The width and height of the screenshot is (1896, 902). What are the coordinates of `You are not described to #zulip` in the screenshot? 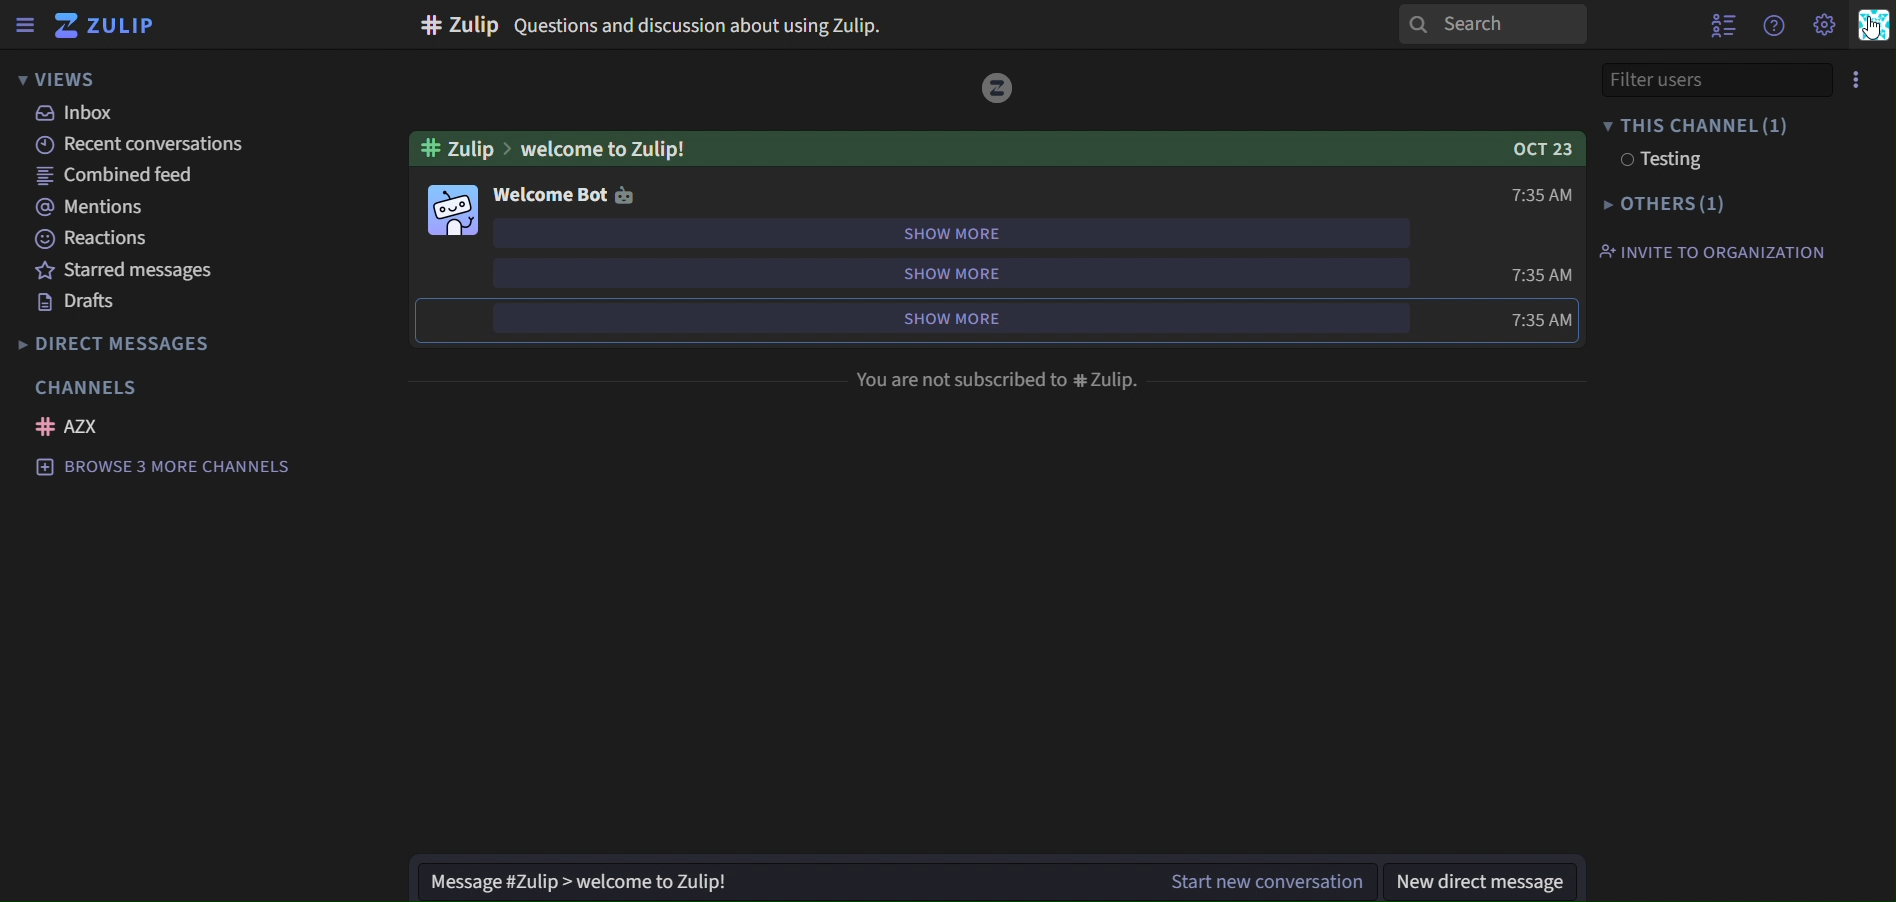 It's located at (995, 378).